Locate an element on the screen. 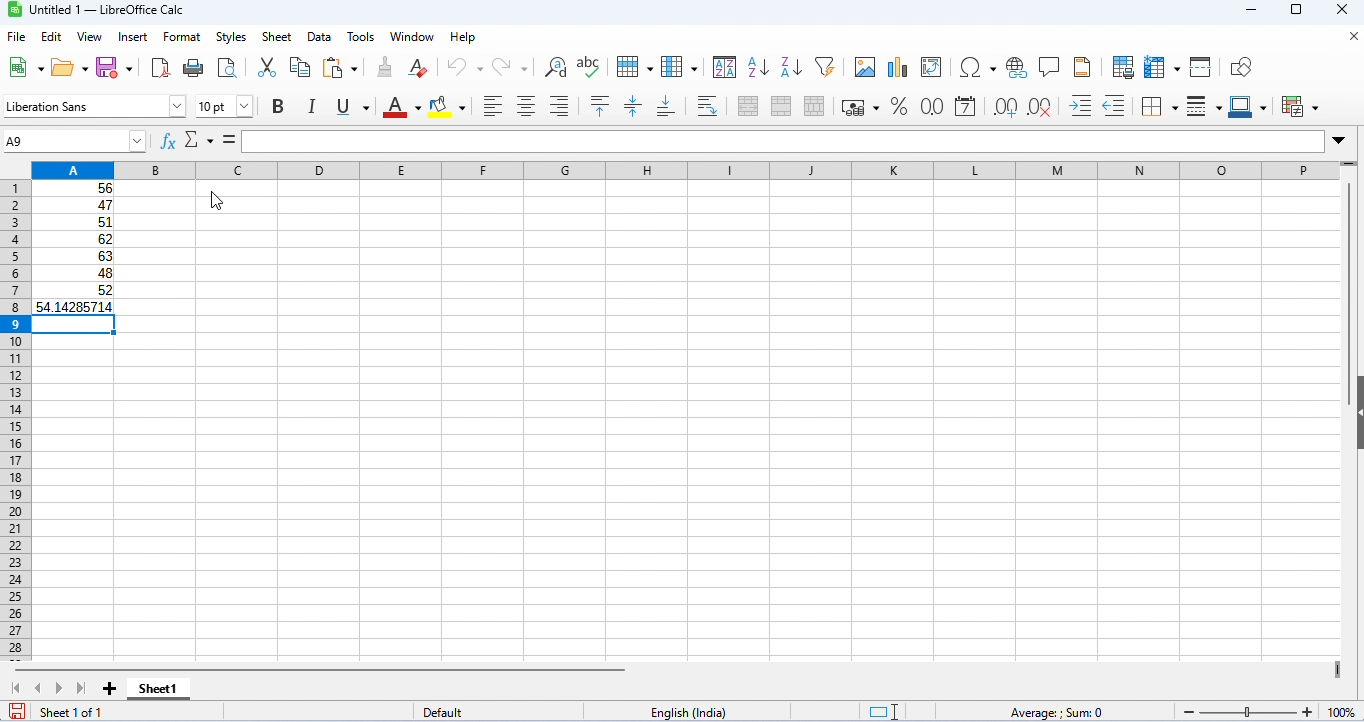 The image size is (1364, 722). sort descending is located at coordinates (792, 67).